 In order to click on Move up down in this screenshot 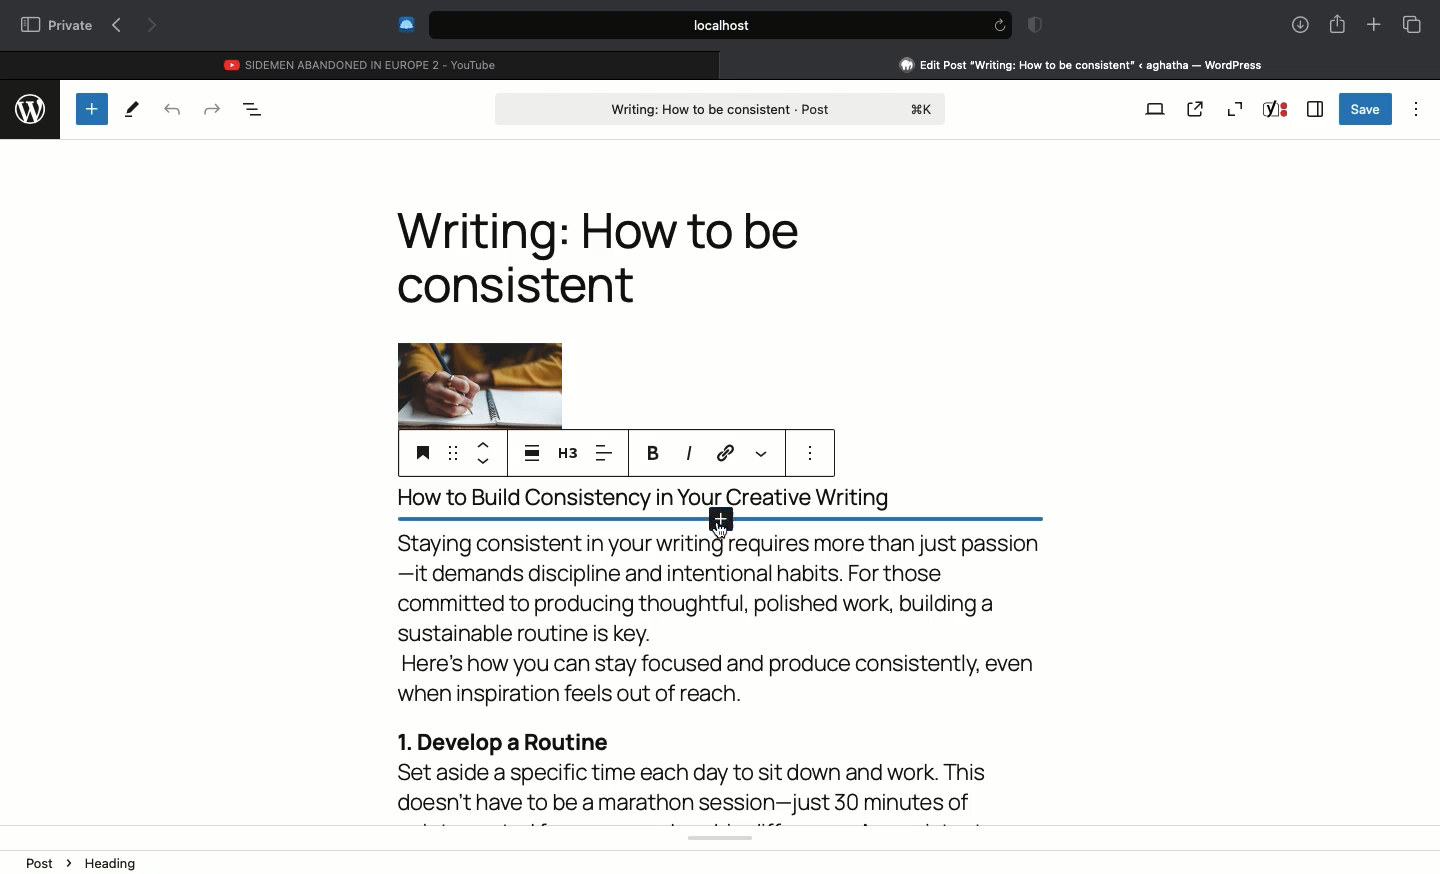, I will do `click(484, 454)`.